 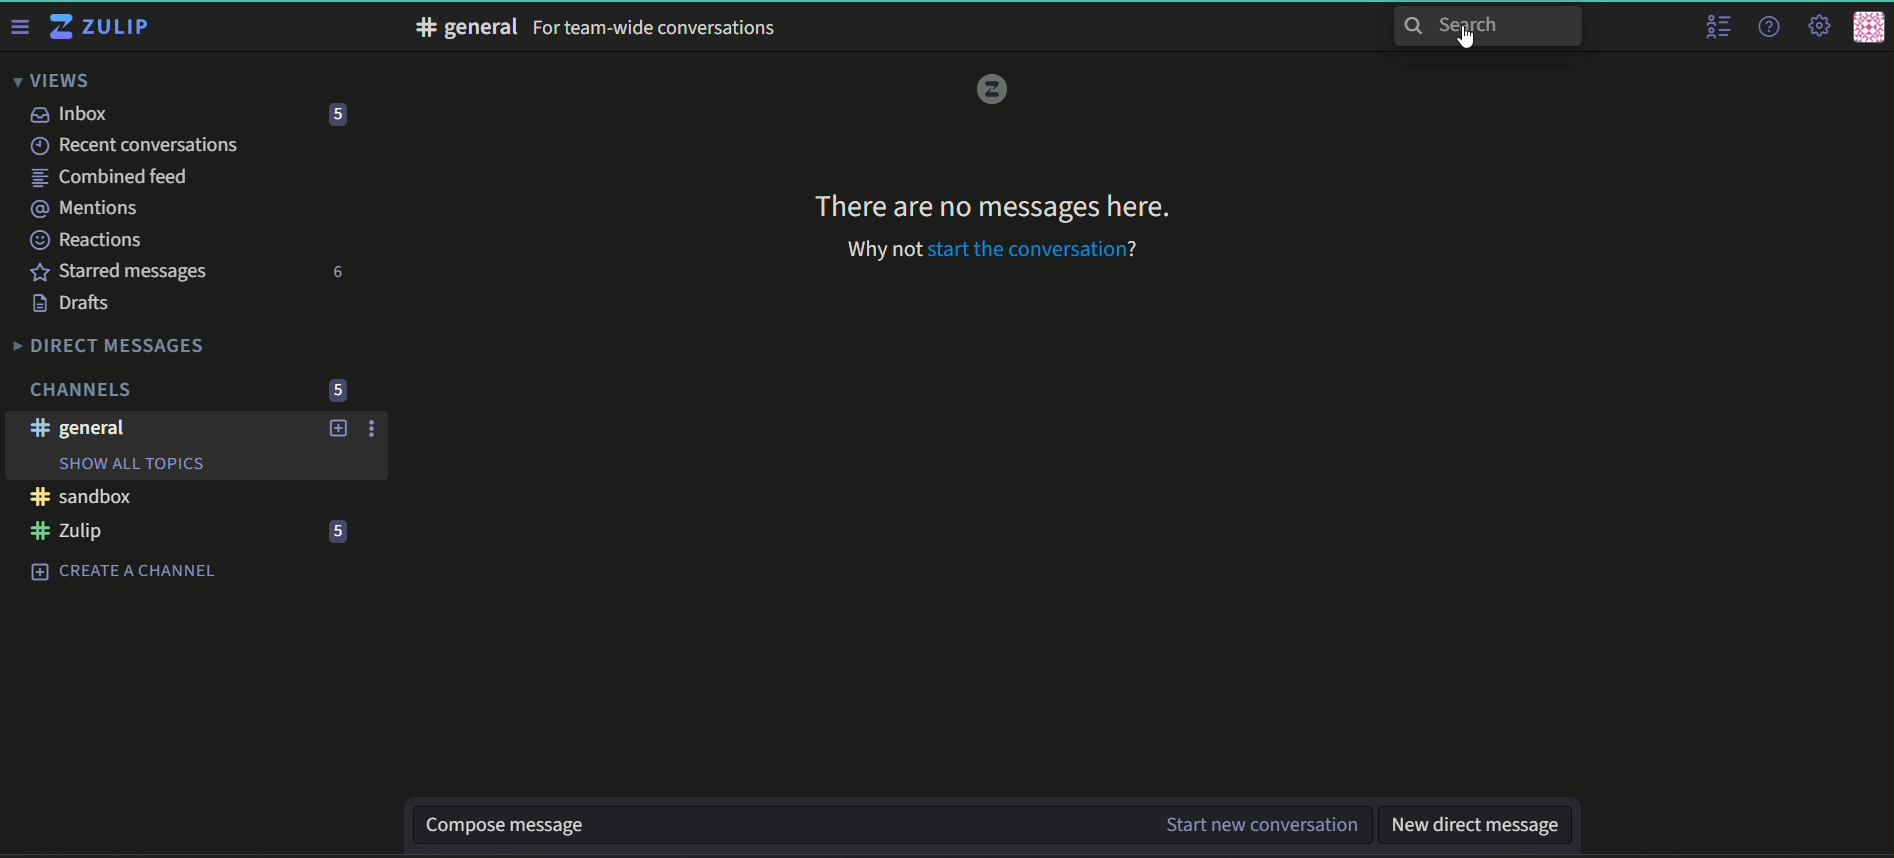 I want to click on Menu, so click(x=19, y=26).